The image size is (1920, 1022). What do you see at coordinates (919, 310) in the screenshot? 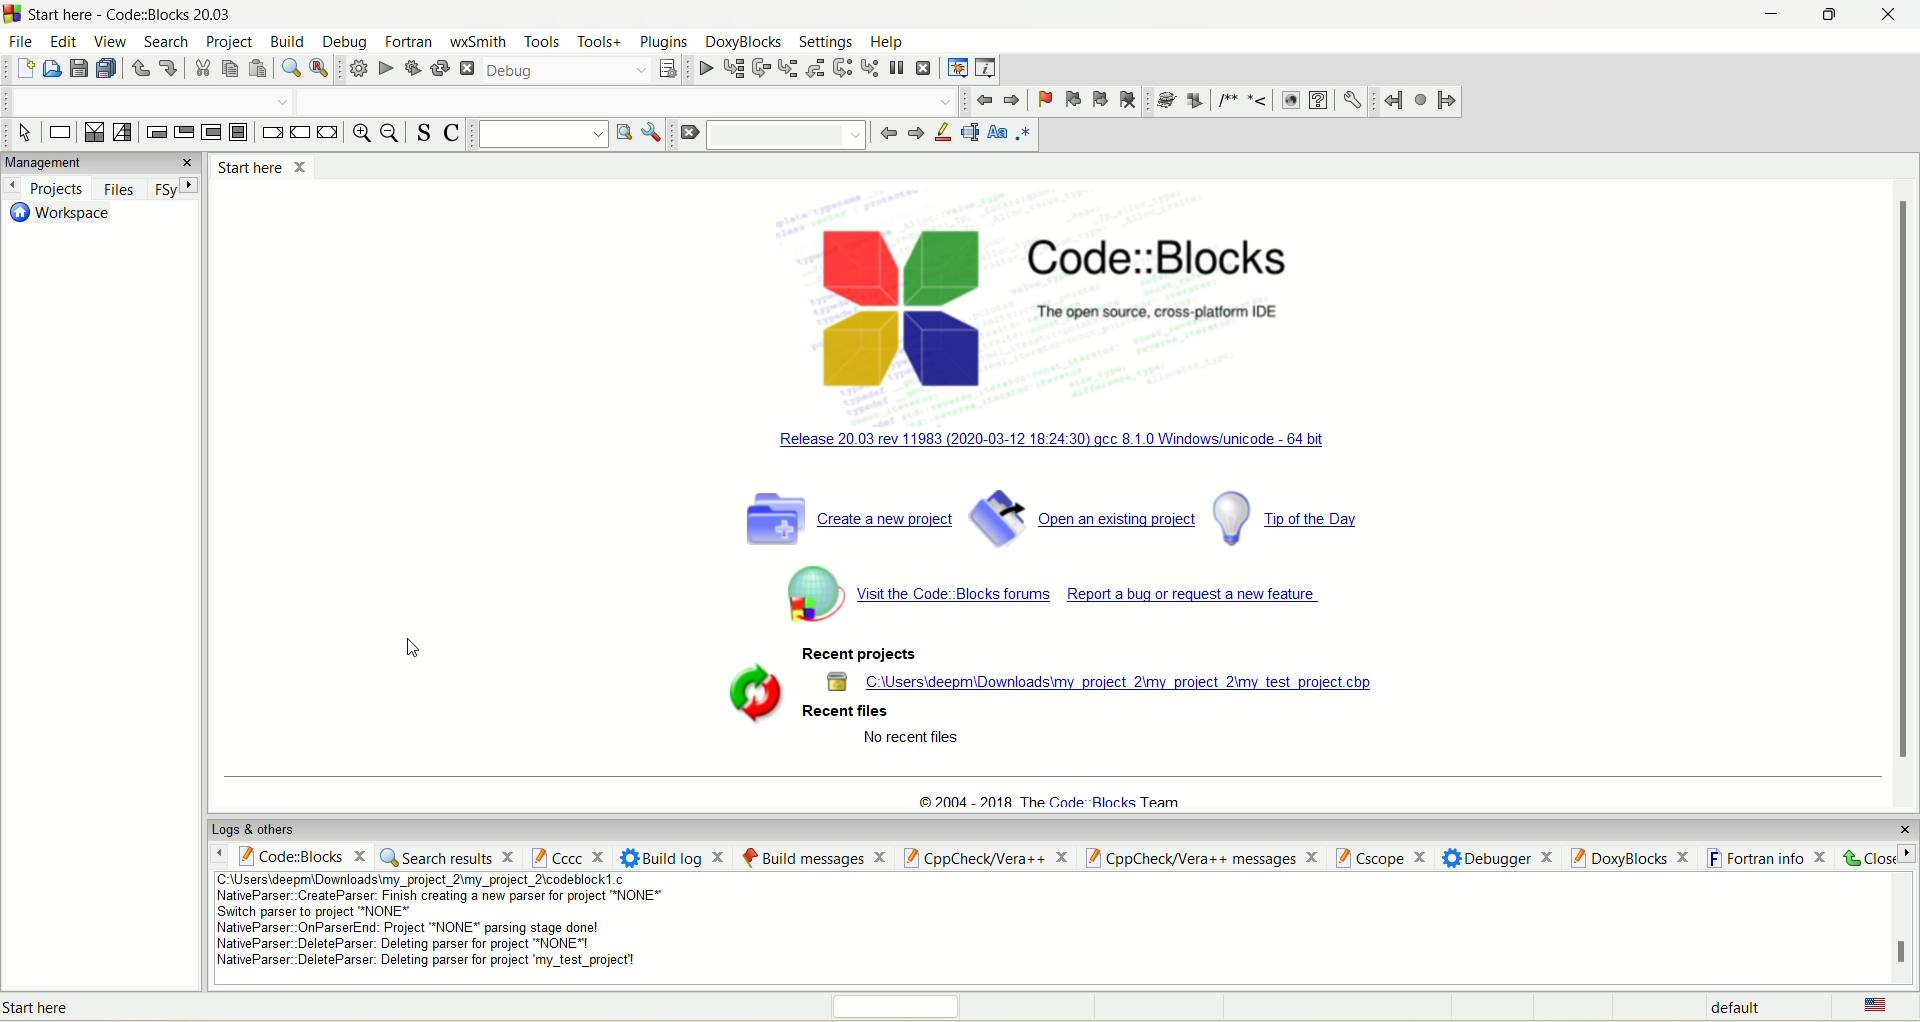
I see `logo` at bounding box center [919, 310].